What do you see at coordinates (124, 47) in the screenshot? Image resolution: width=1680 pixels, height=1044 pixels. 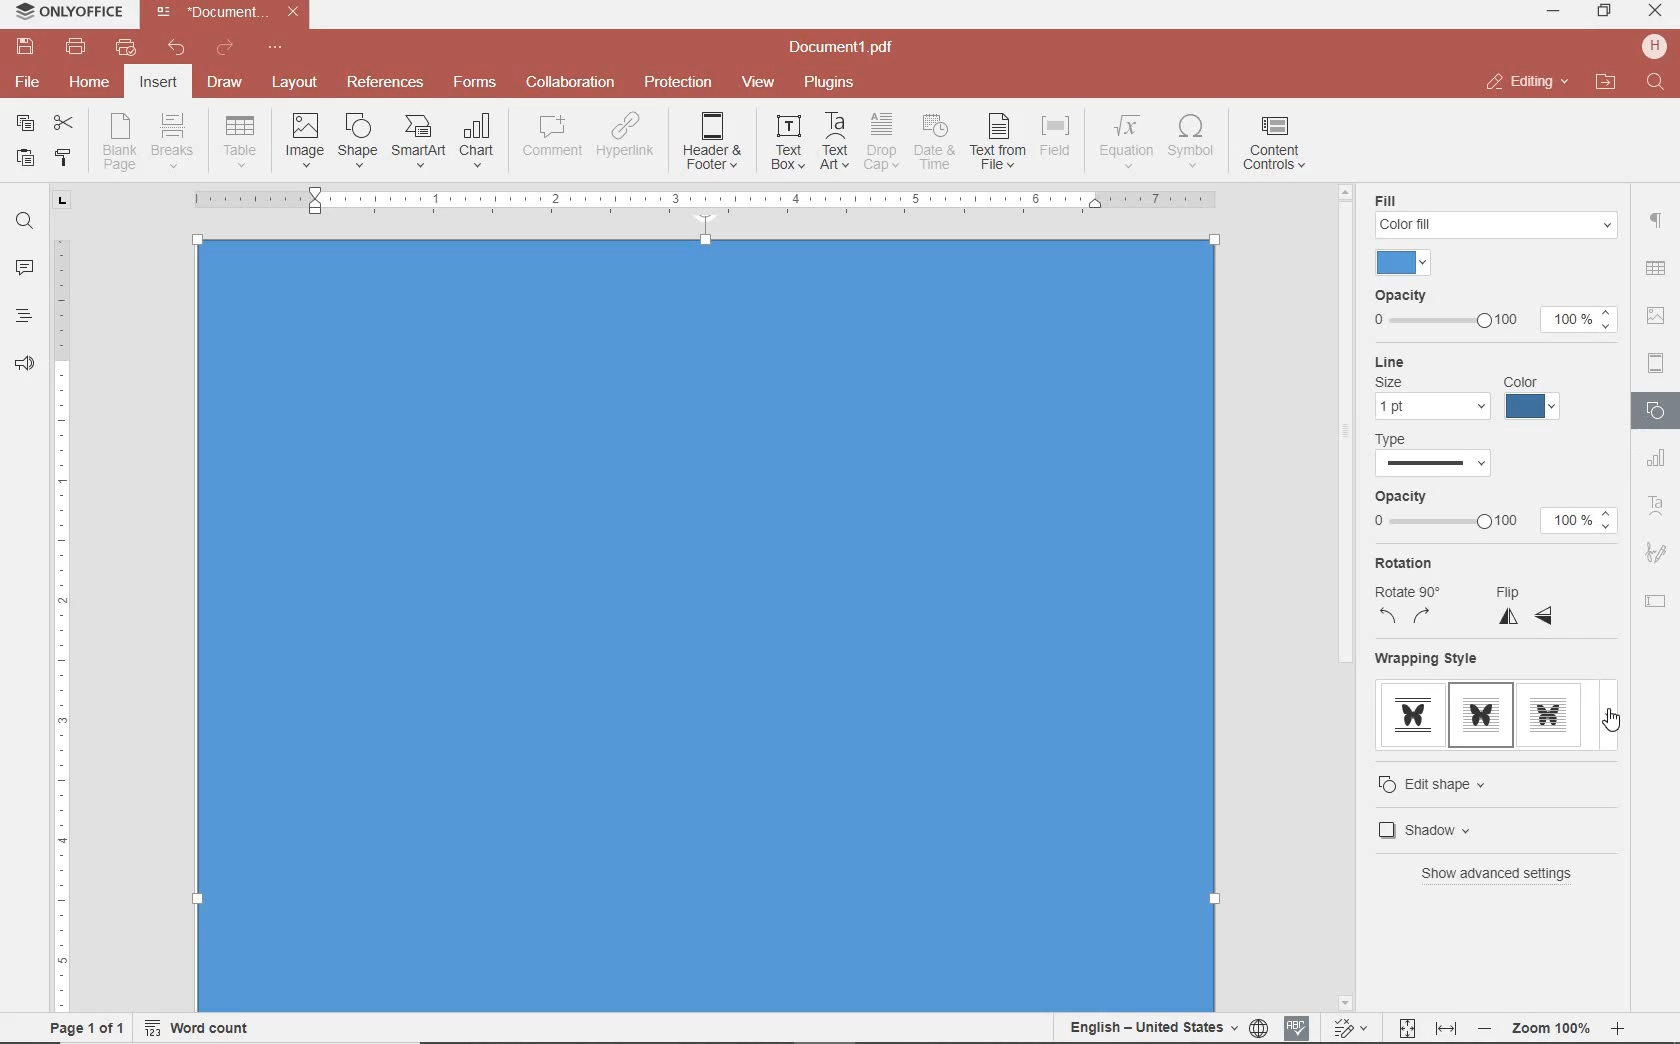 I see `quick print` at bounding box center [124, 47].